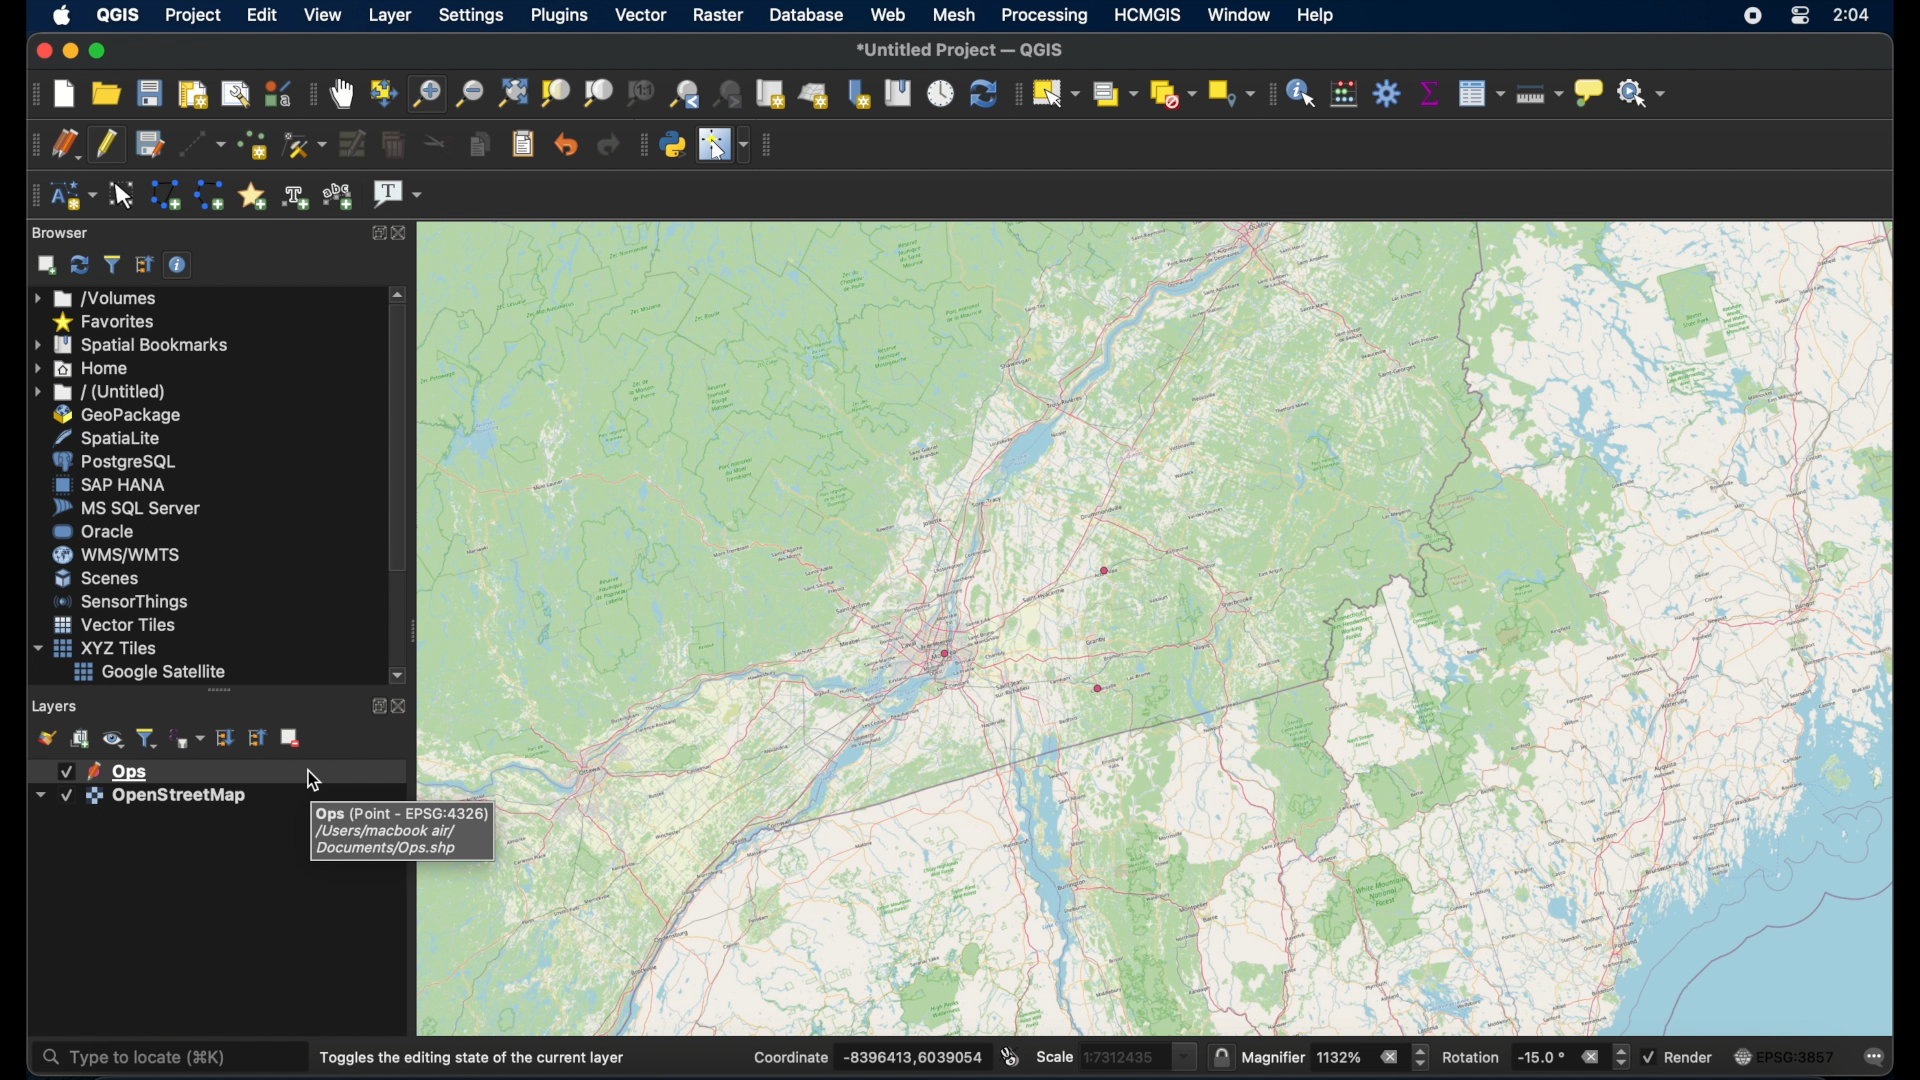  What do you see at coordinates (296, 197) in the screenshot?
I see `create text annotation at point` at bounding box center [296, 197].